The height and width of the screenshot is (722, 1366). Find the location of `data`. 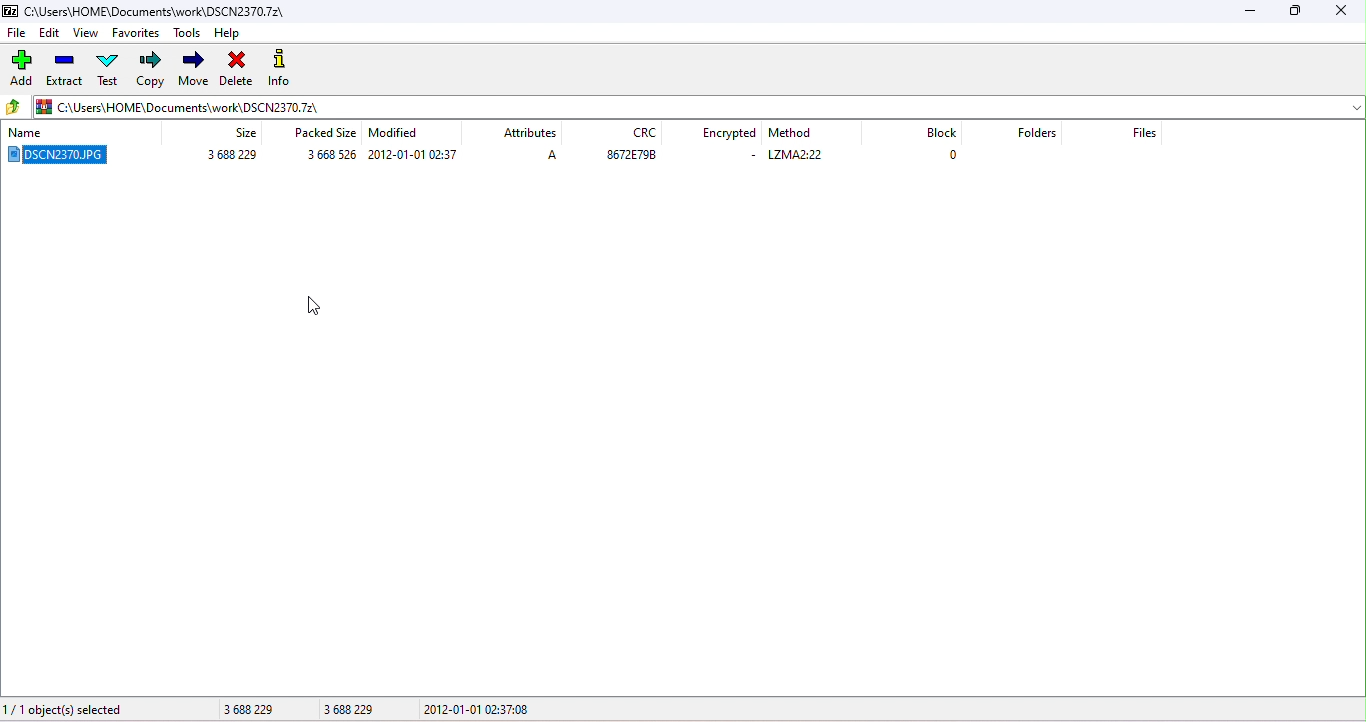

data is located at coordinates (634, 158).